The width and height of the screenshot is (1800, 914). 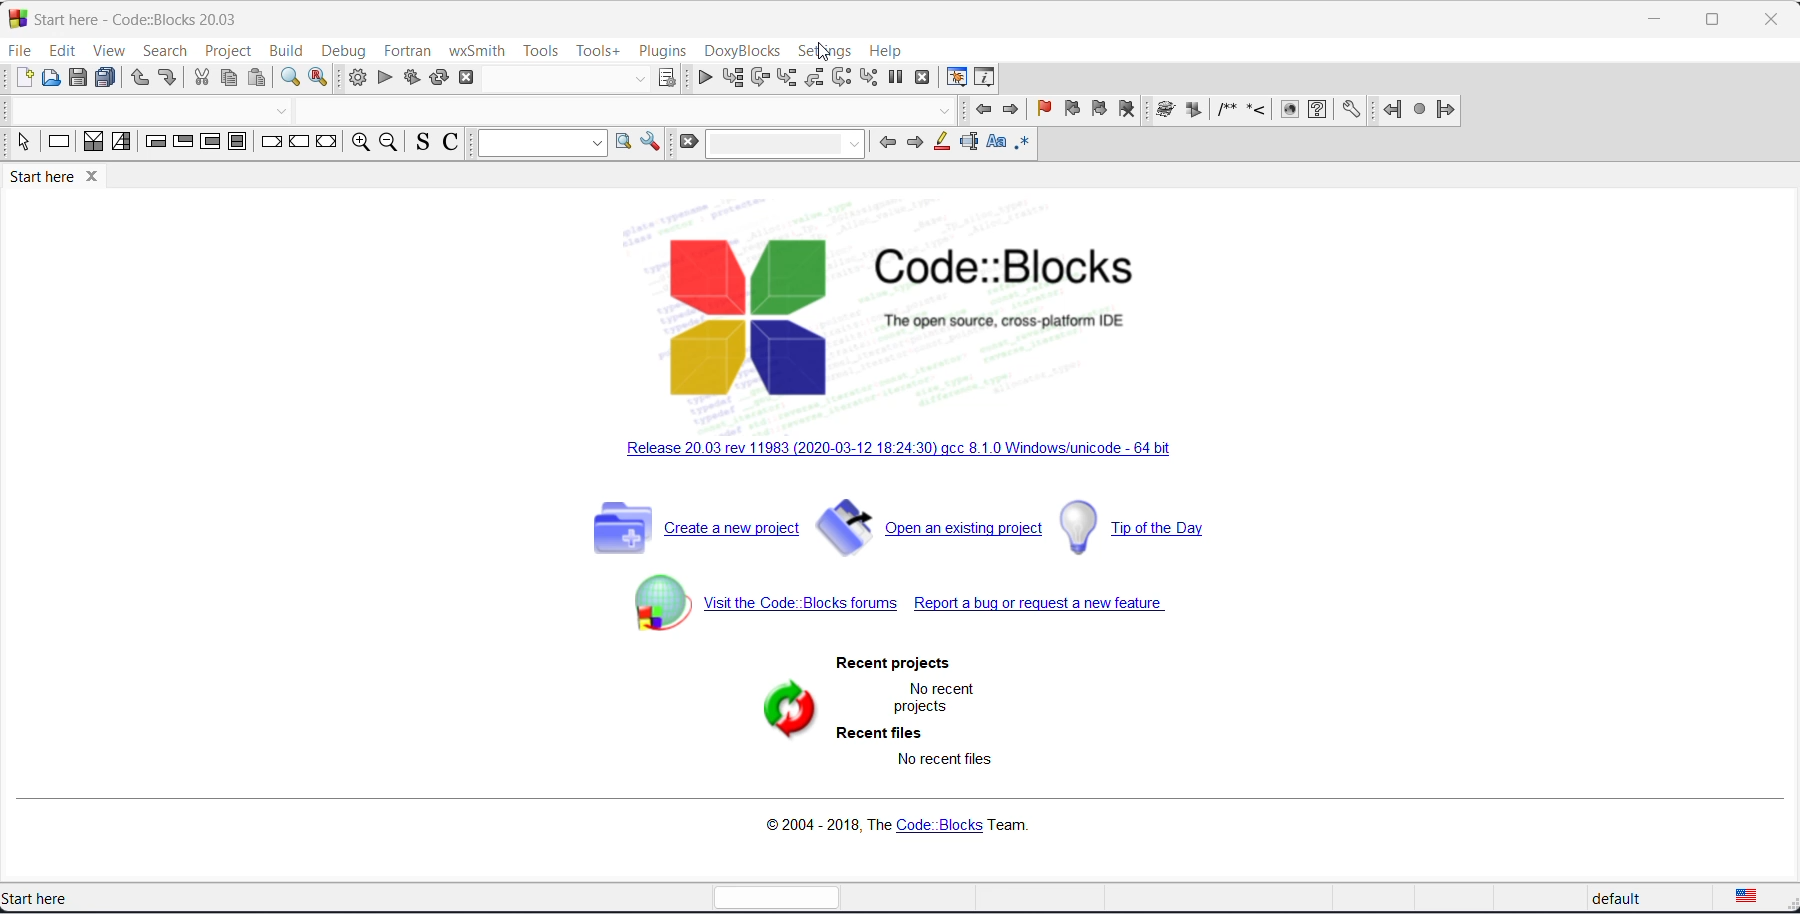 I want to click on settings, so click(x=824, y=52).